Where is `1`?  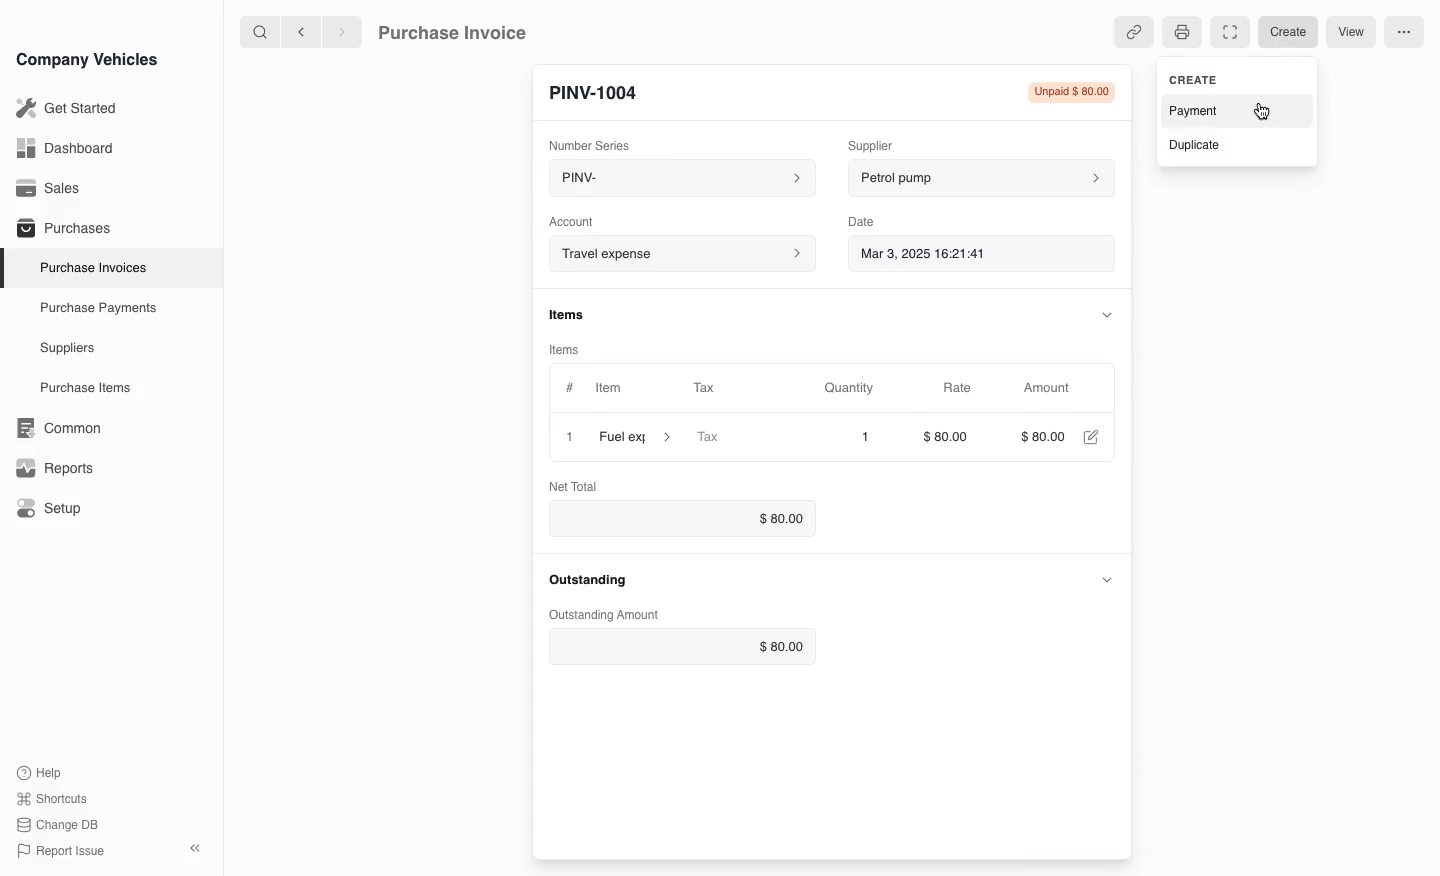
1 is located at coordinates (851, 437).